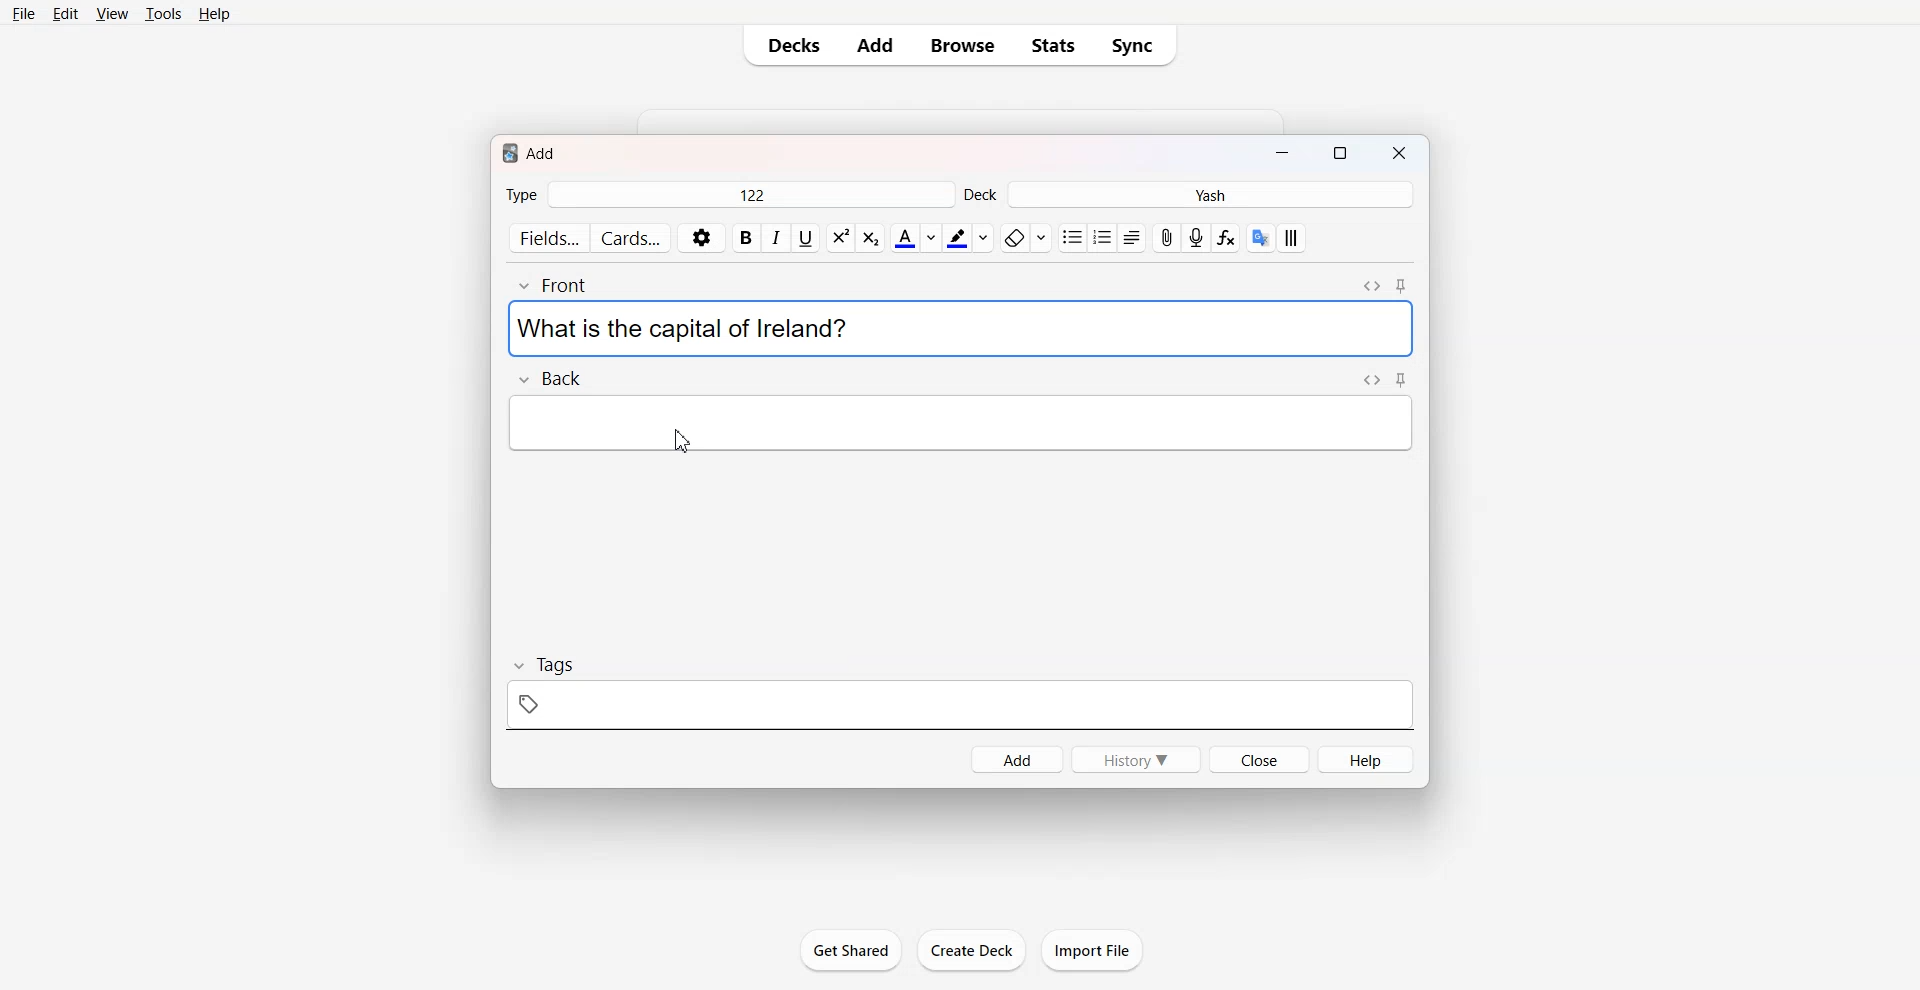  Describe the element at coordinates (1402, 379) in the screenshot. I see `Toggle Sticky` at that location.